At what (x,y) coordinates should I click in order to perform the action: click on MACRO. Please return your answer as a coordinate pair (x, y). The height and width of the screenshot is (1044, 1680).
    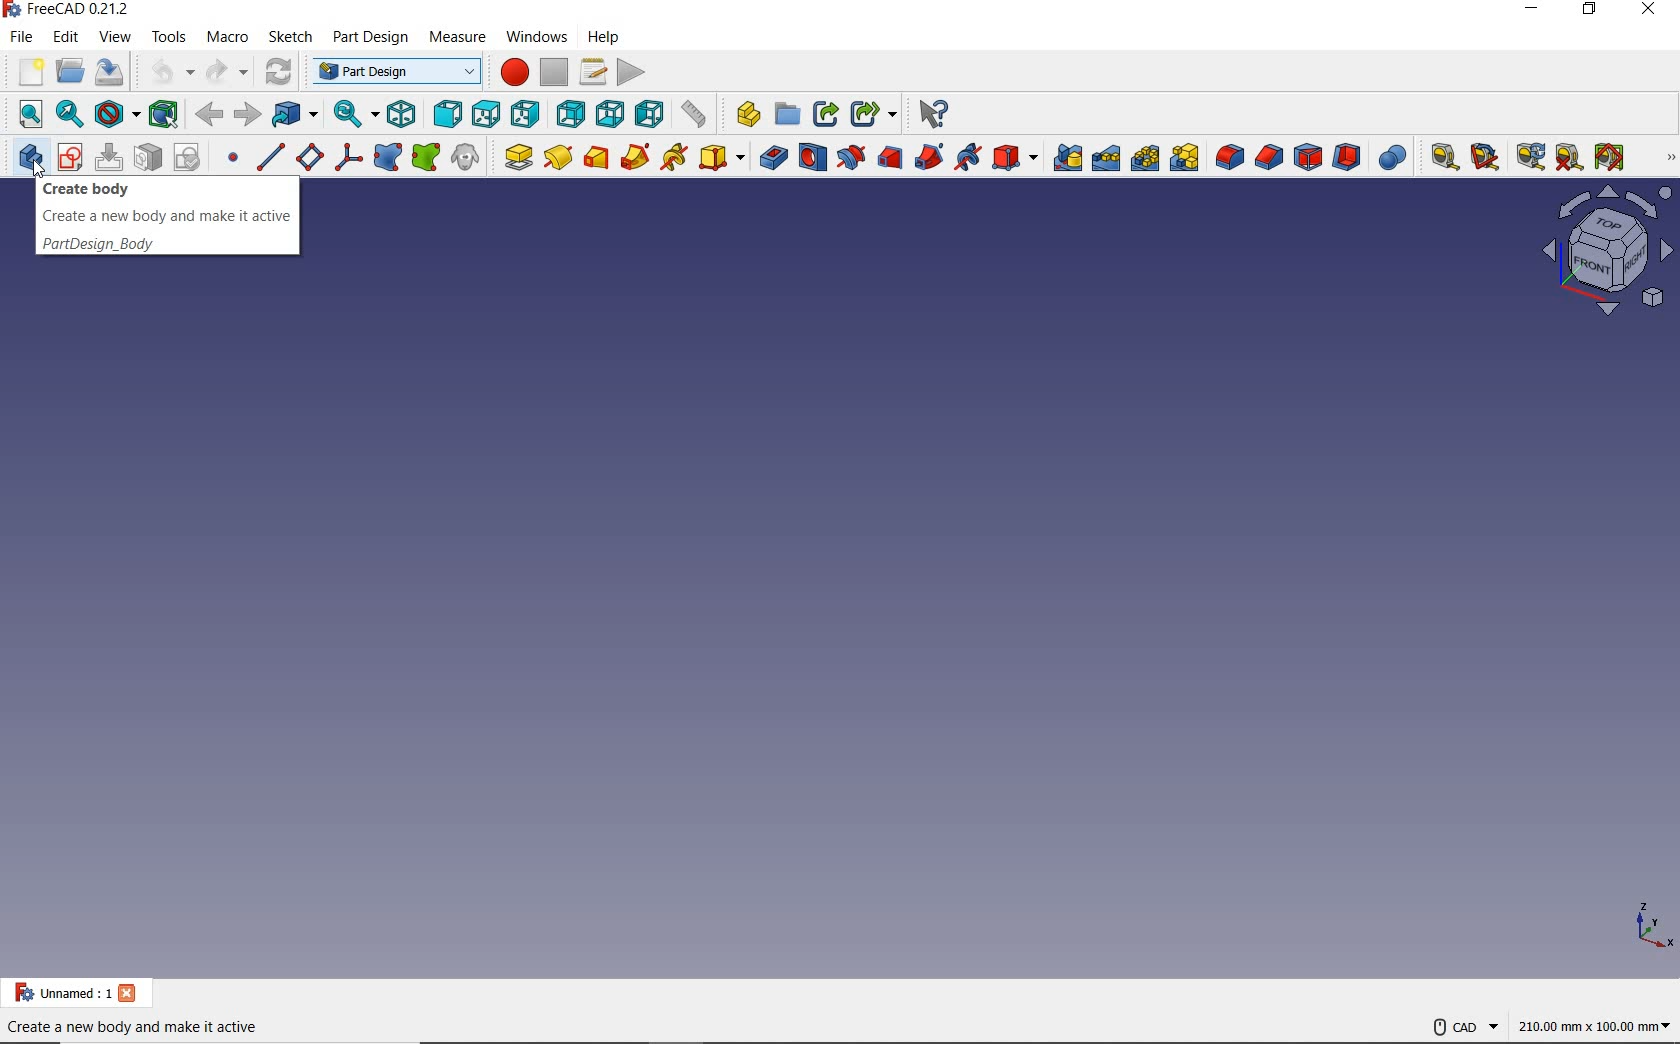
    Looking at the image, I should click on (227, 37).